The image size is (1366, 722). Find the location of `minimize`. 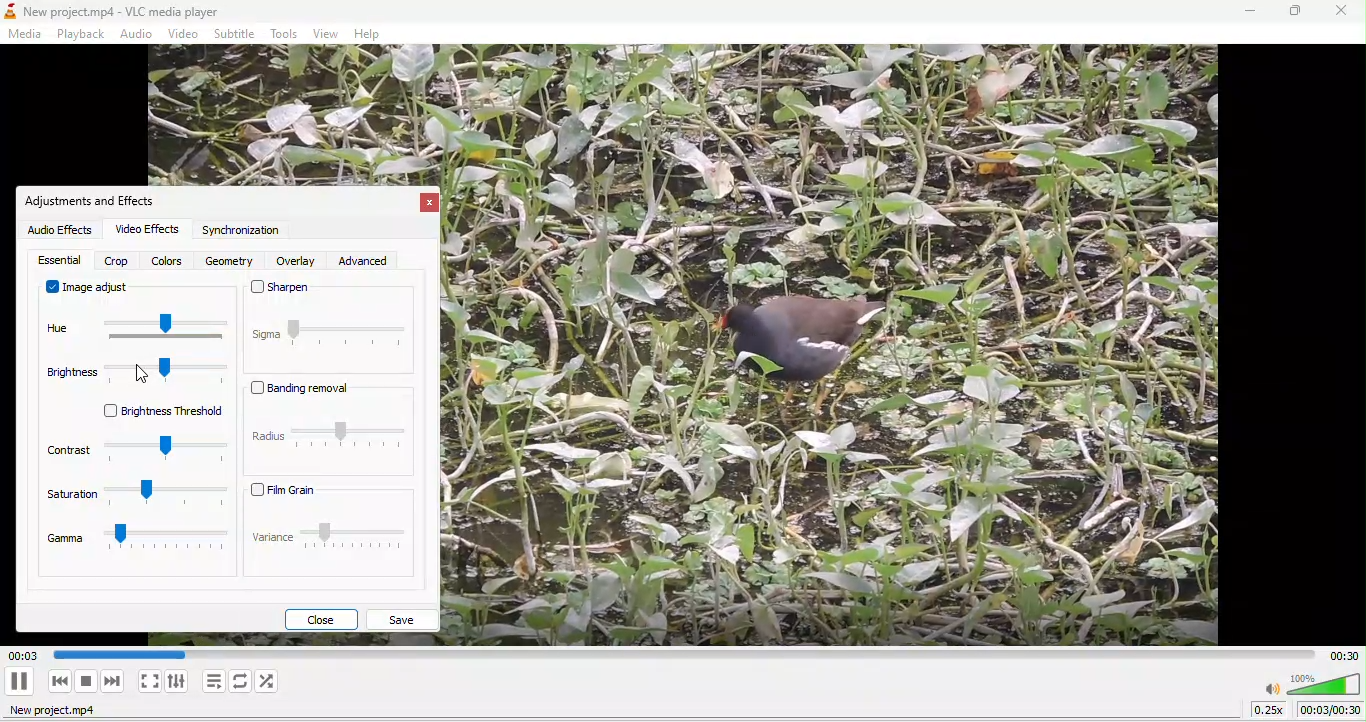

minimize is located at coordinates (1250, 12).